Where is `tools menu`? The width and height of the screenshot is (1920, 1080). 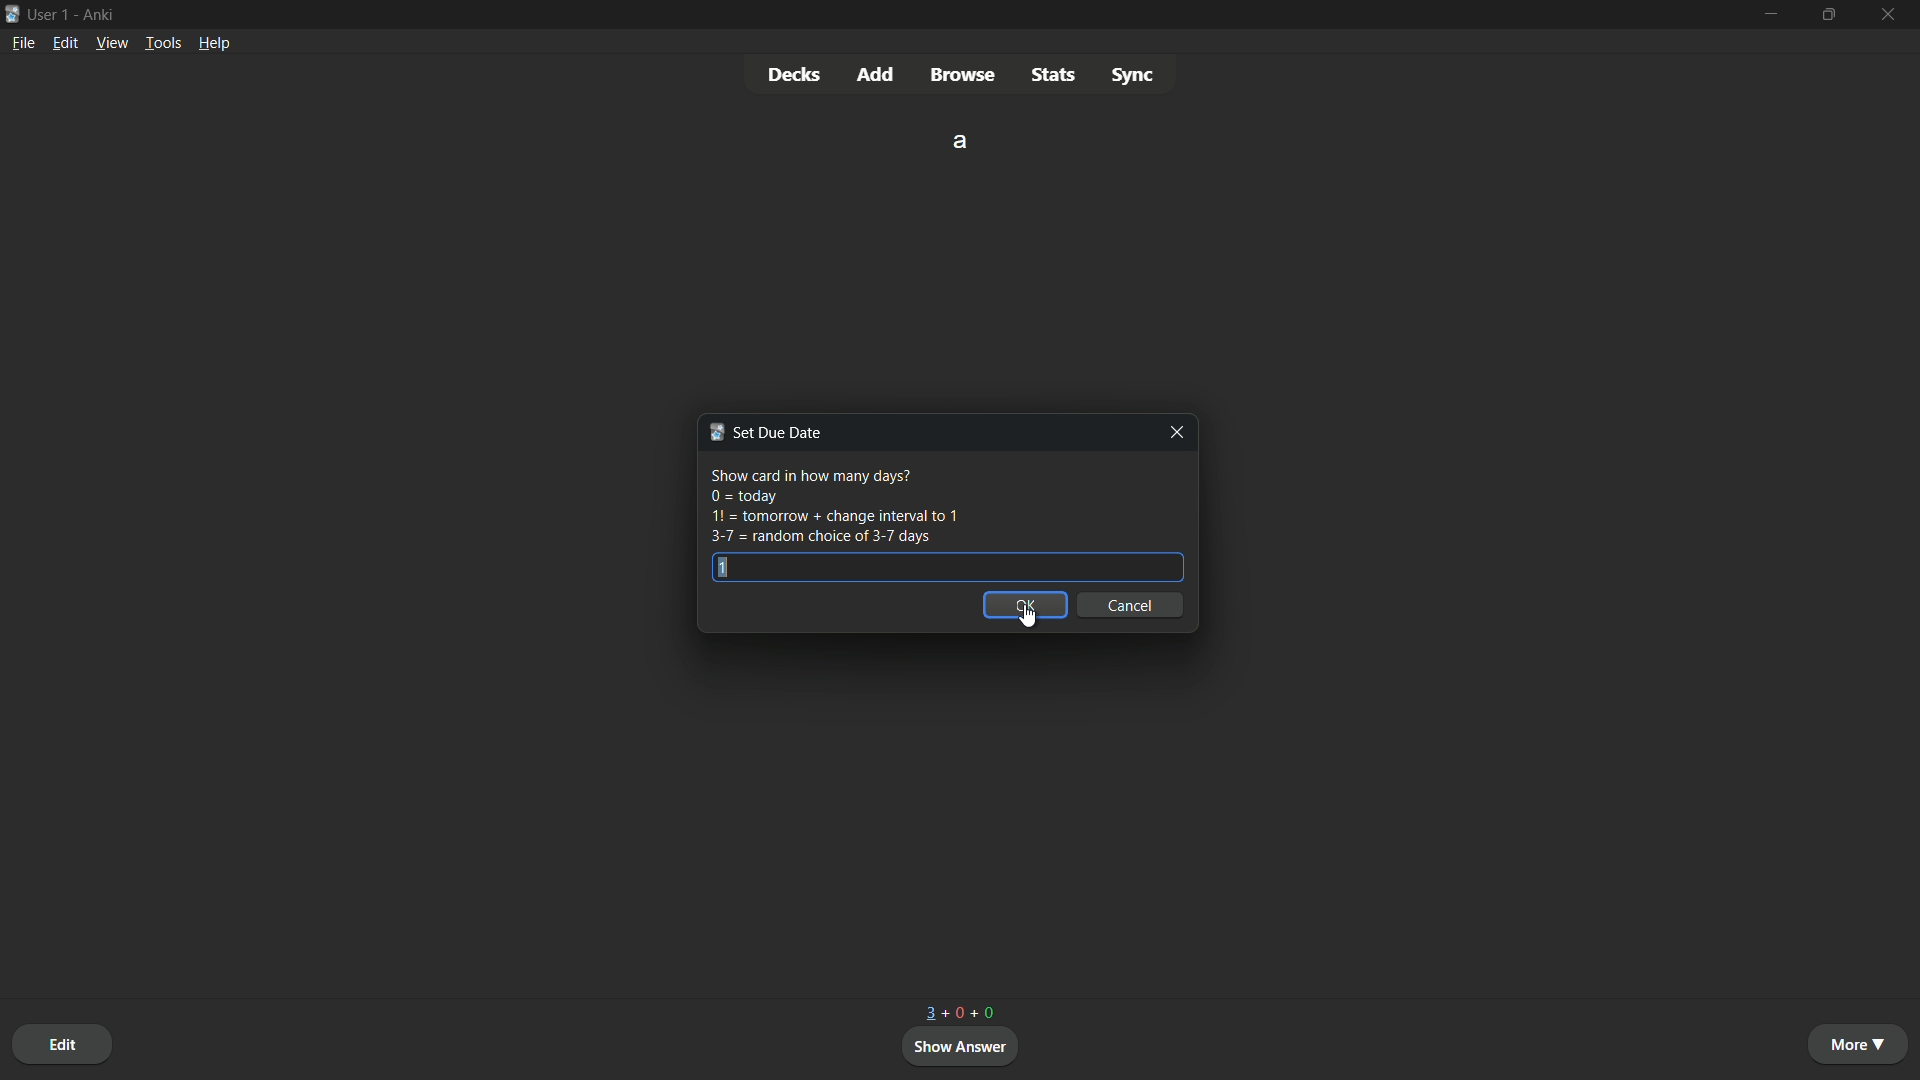
tools menu is located at coordinates (163, 43).